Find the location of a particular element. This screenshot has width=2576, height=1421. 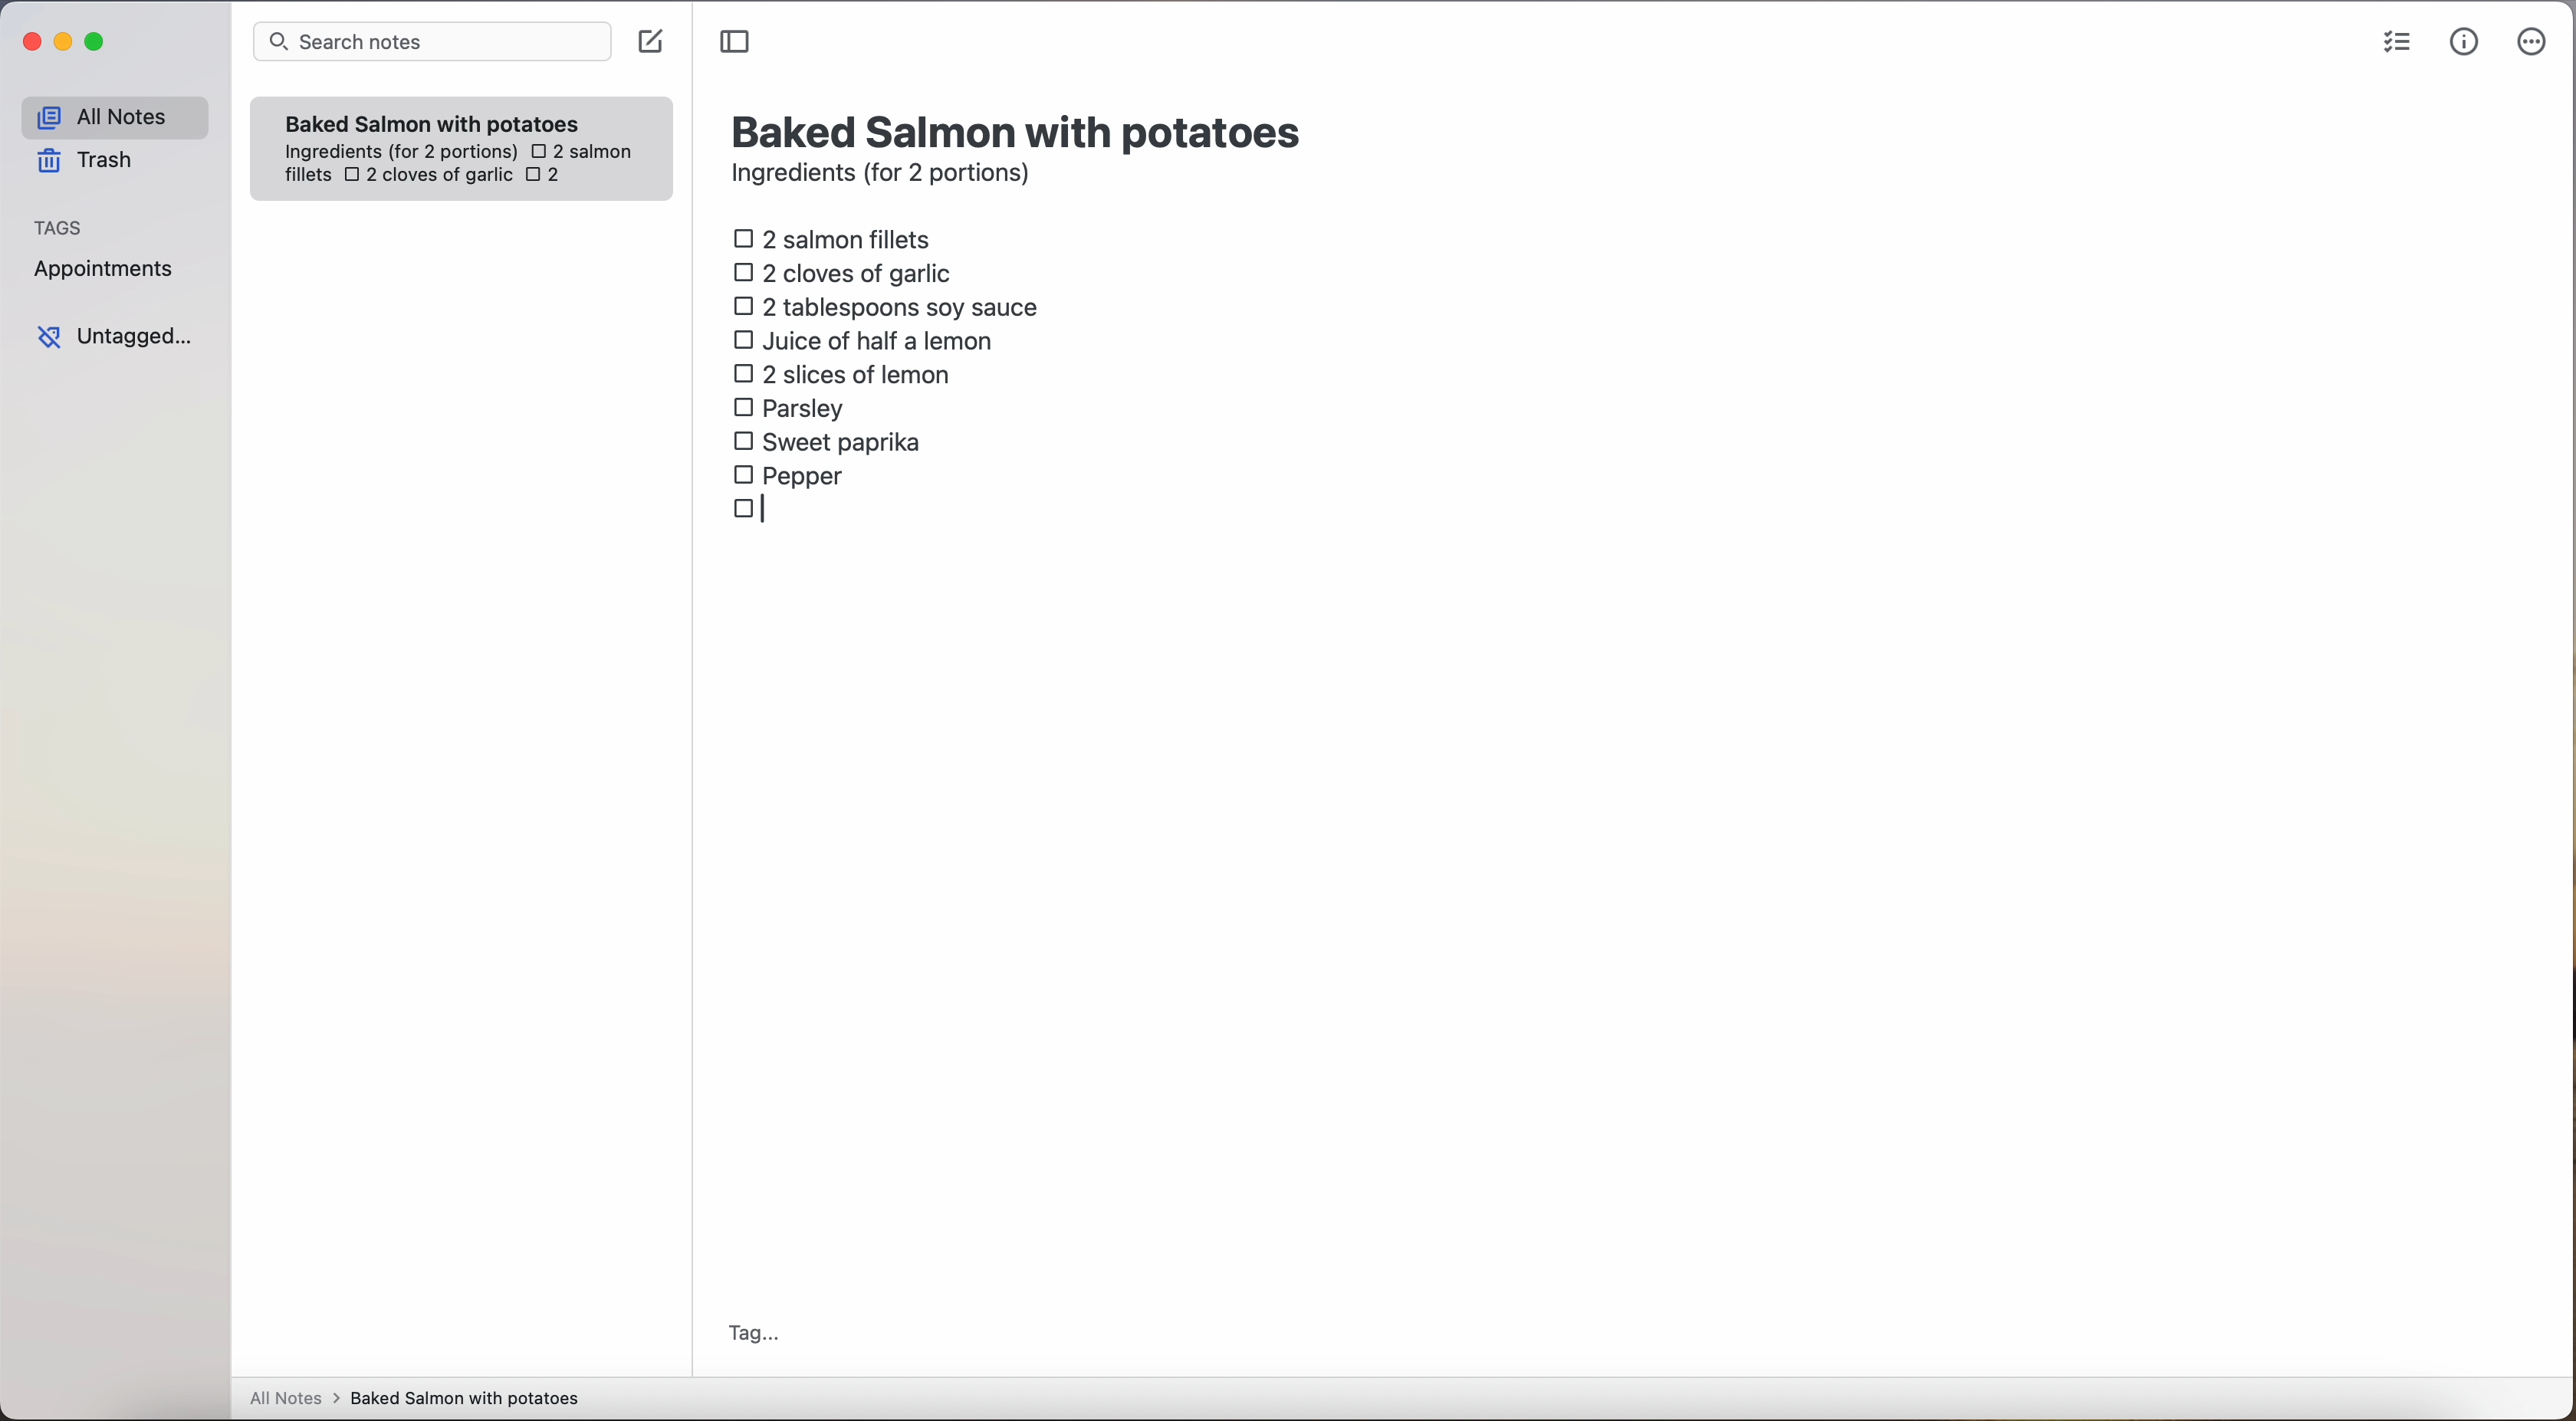

Baked Salmon with potatoes is located at coordinates (433, 119).